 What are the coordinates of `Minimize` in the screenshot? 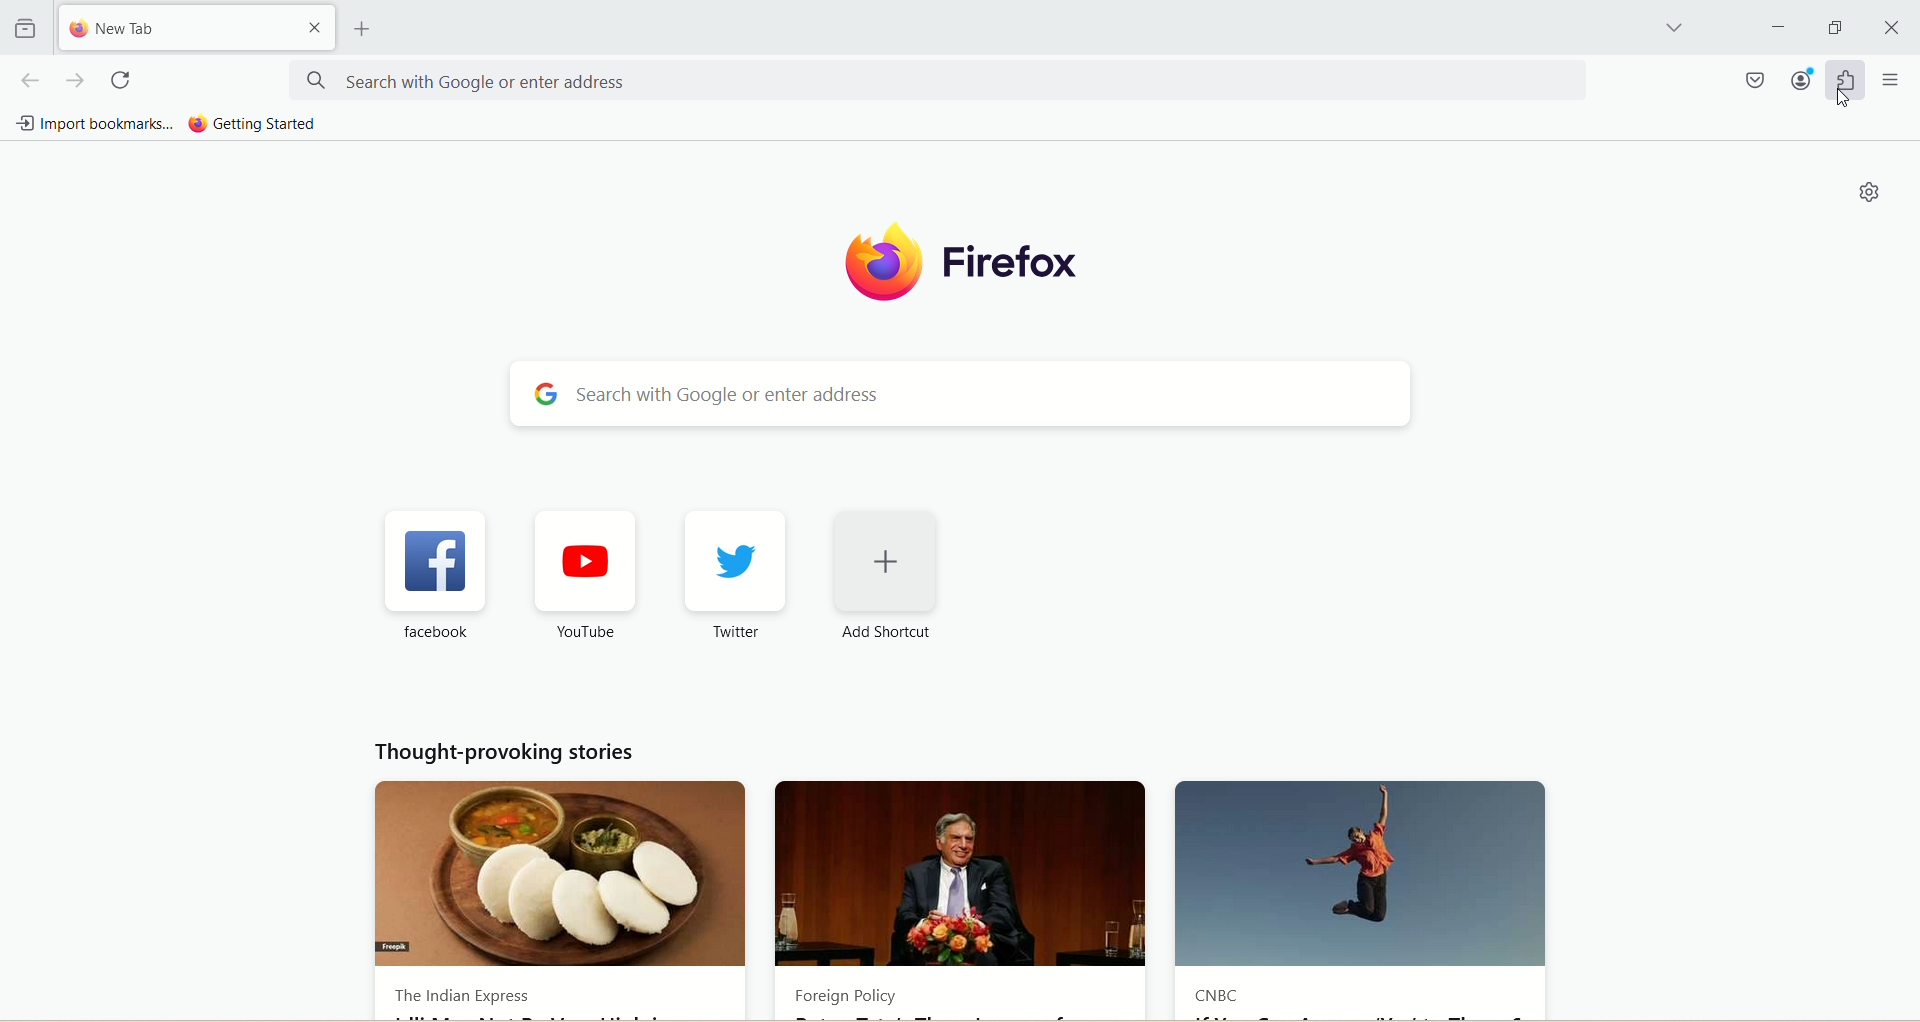 It's located at (1835, 27).